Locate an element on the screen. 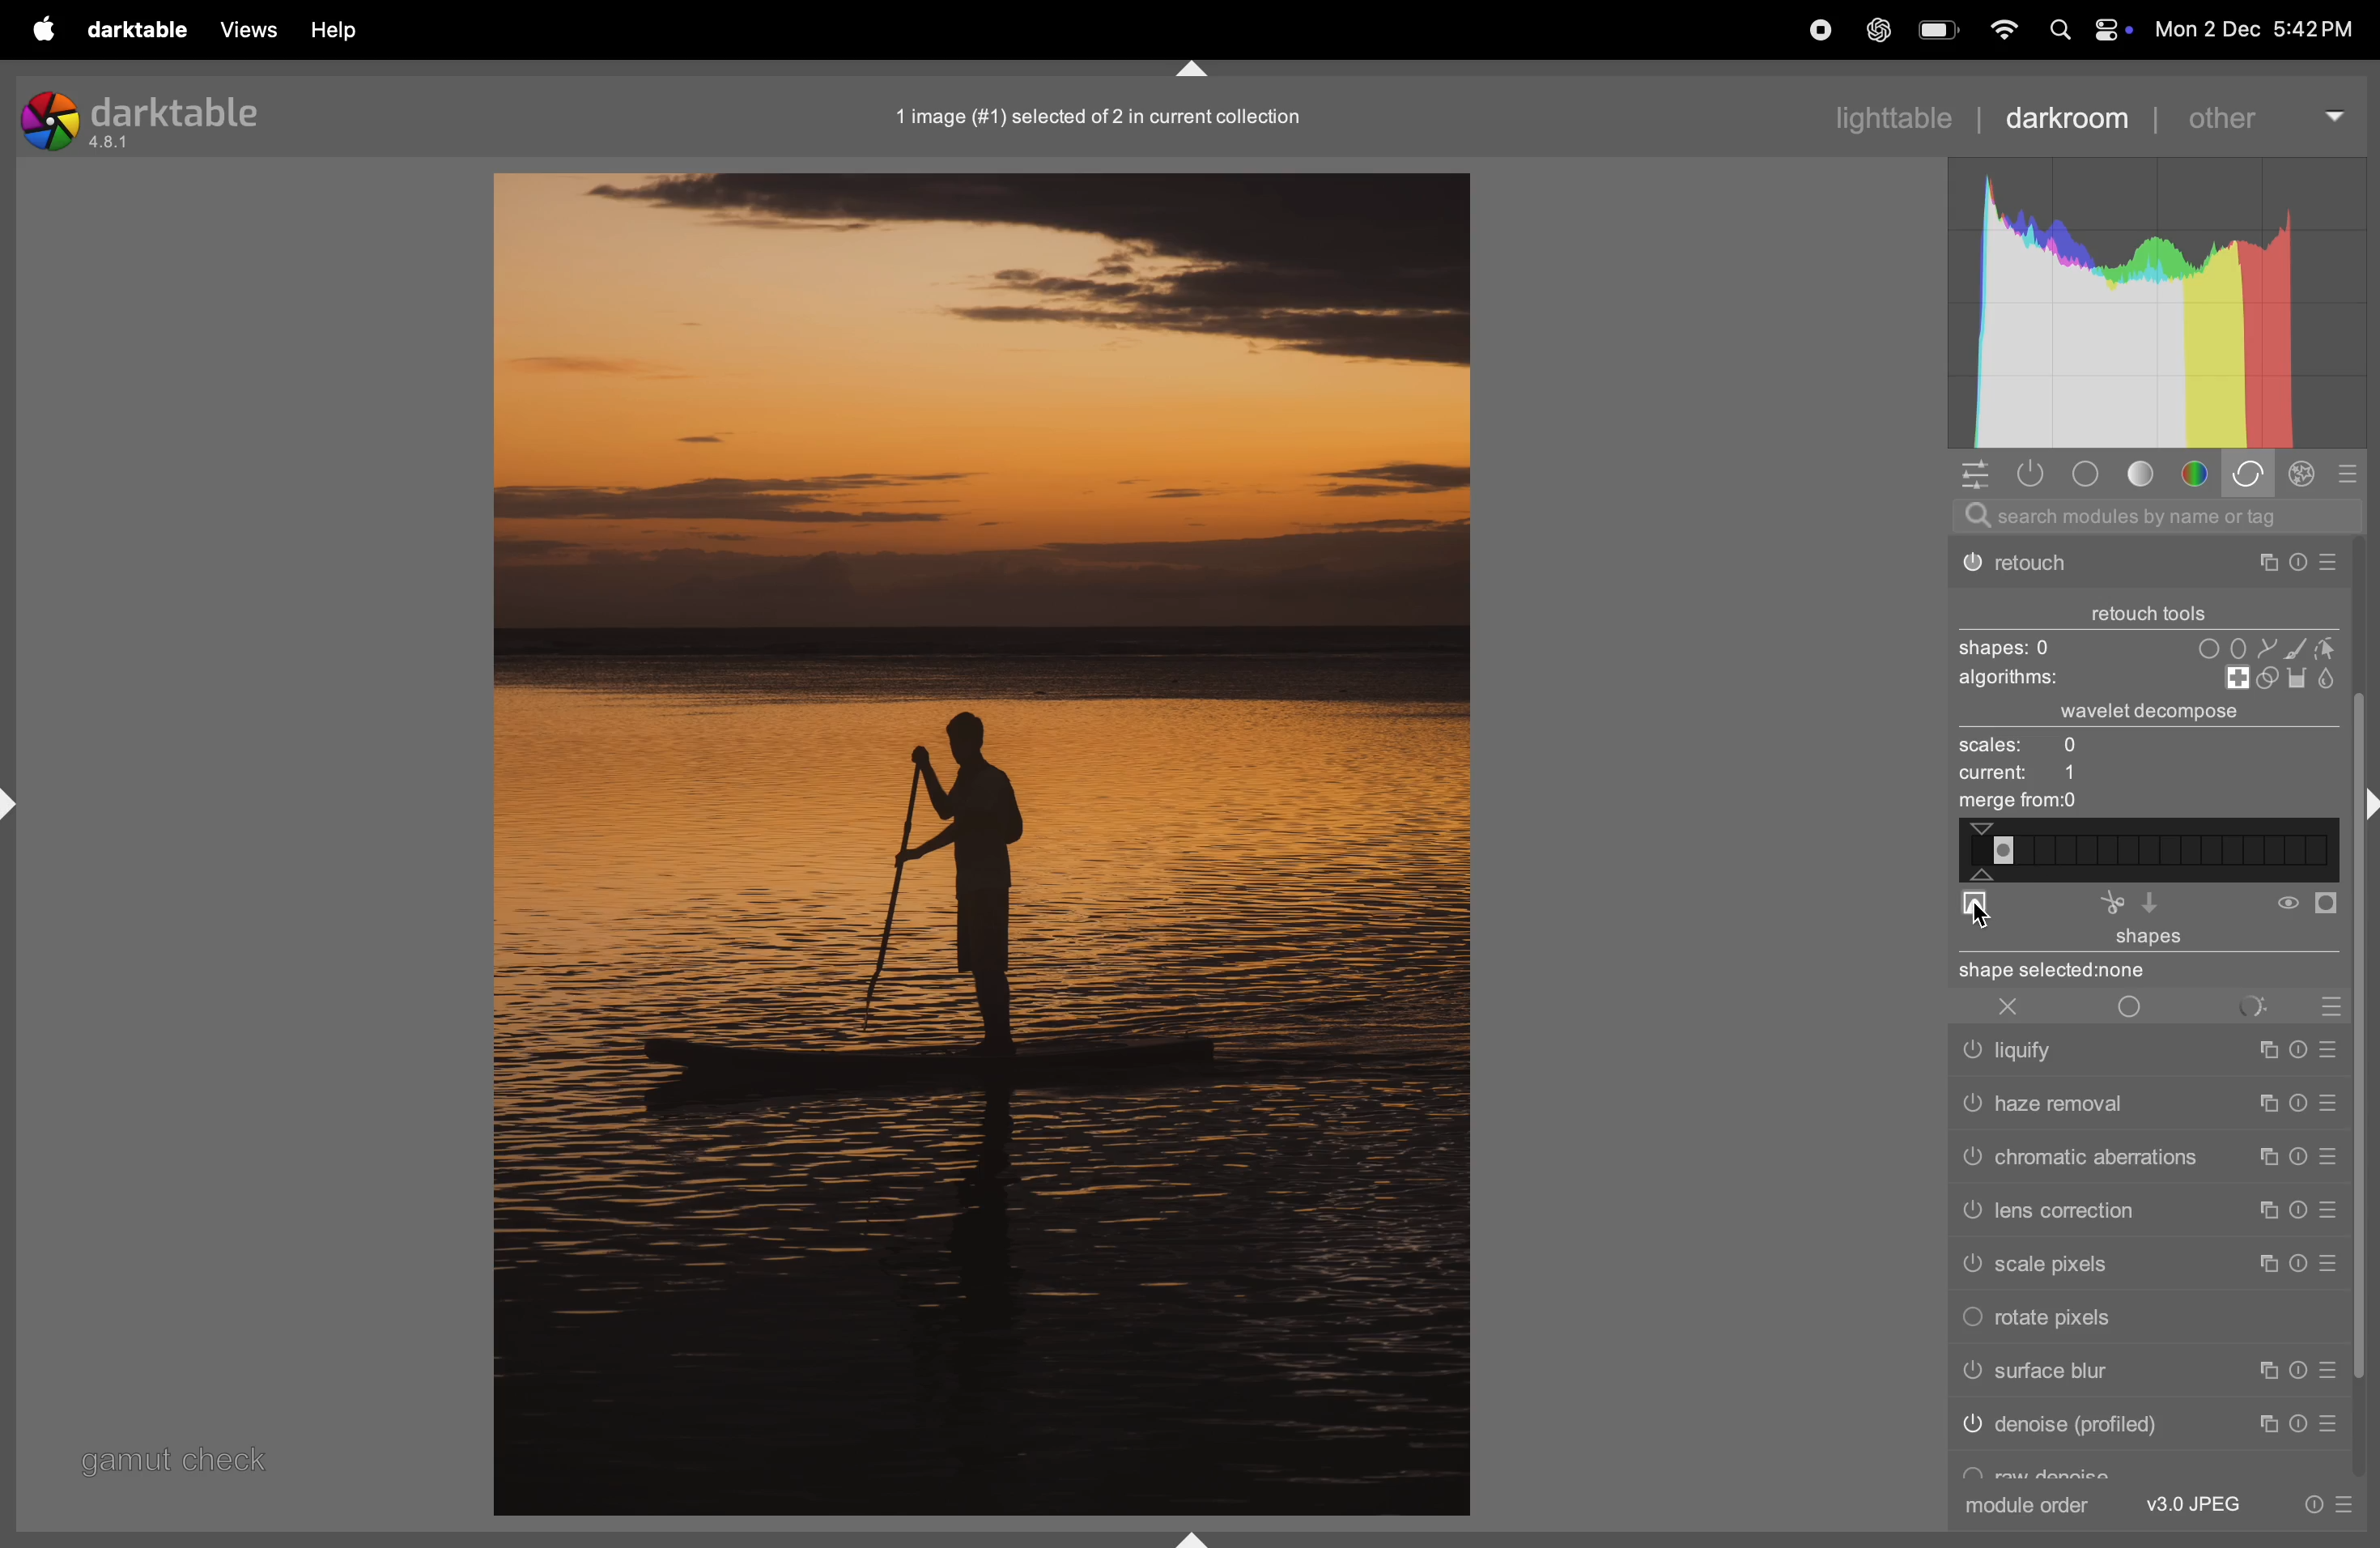  haze removal is located at coordinates (2148, 1102).